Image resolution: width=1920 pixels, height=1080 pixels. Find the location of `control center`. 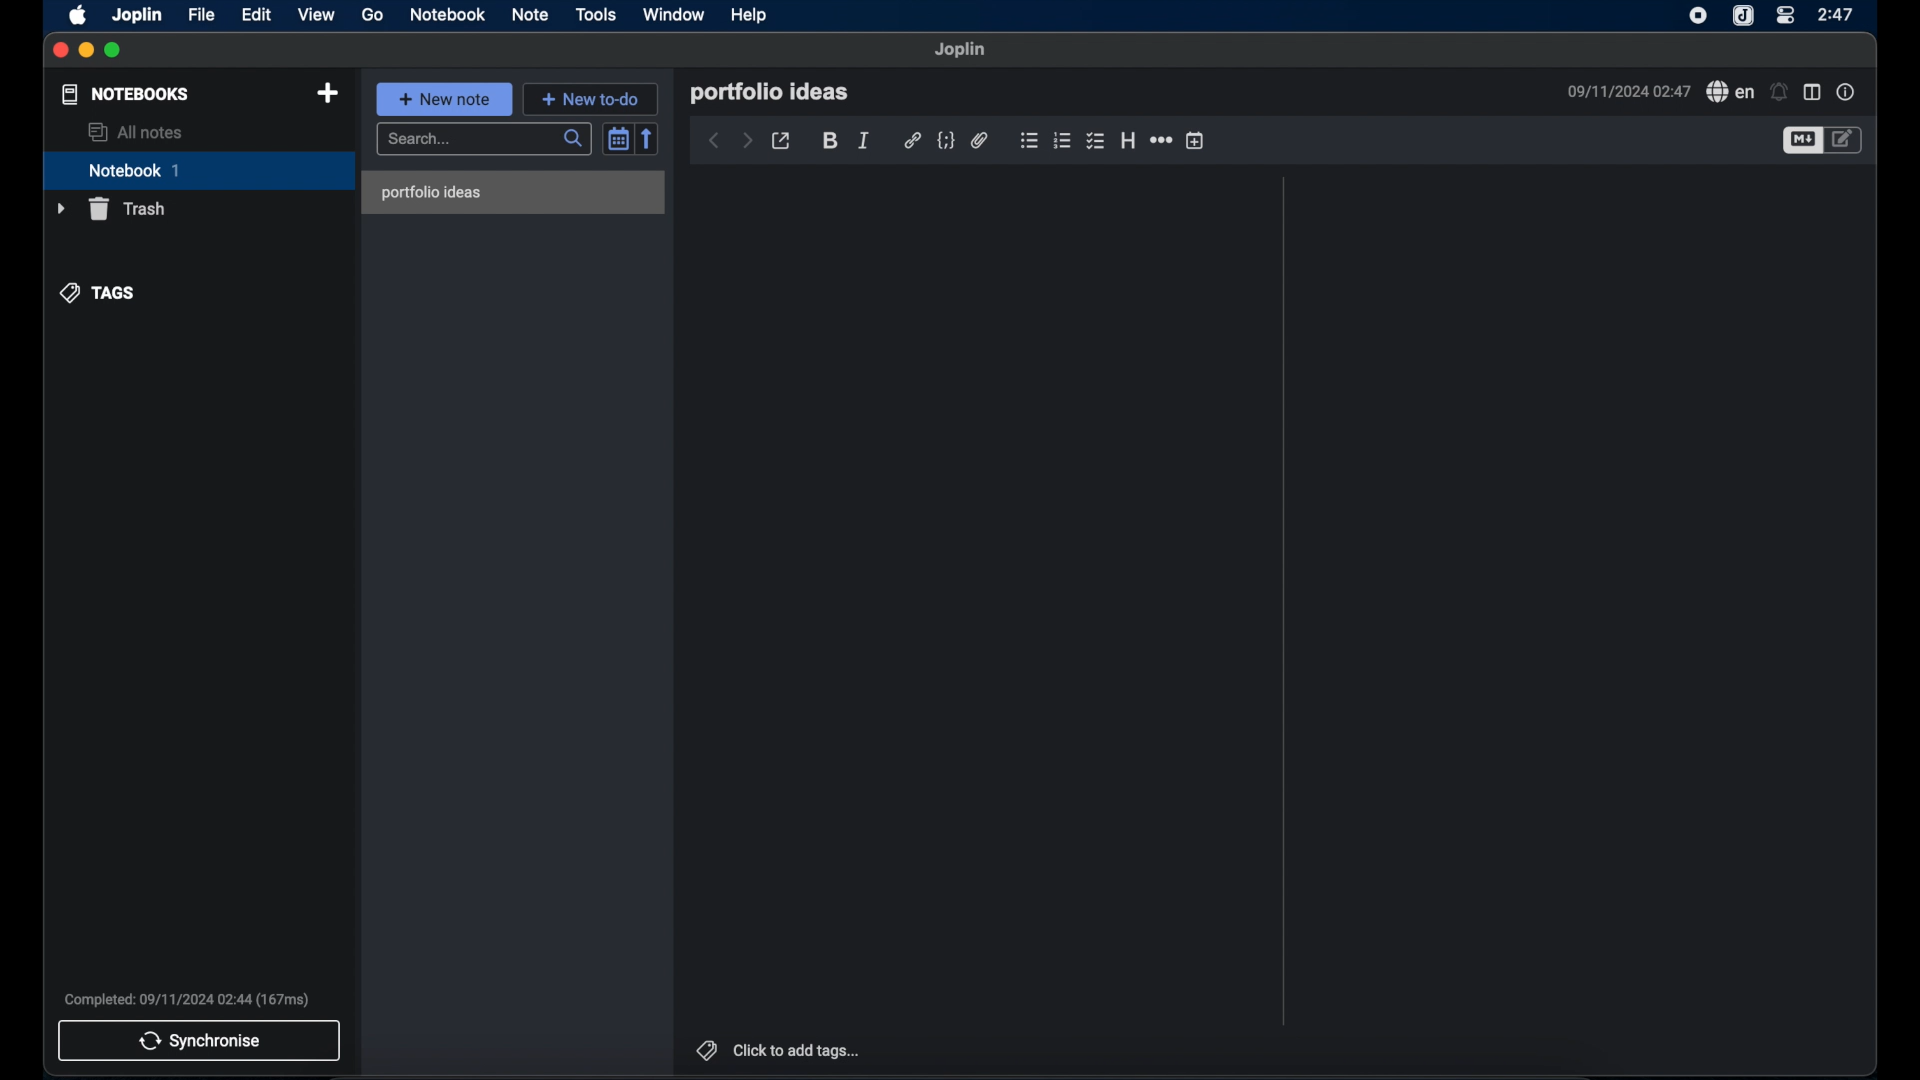

control center is located at coordinates (1787, 15).